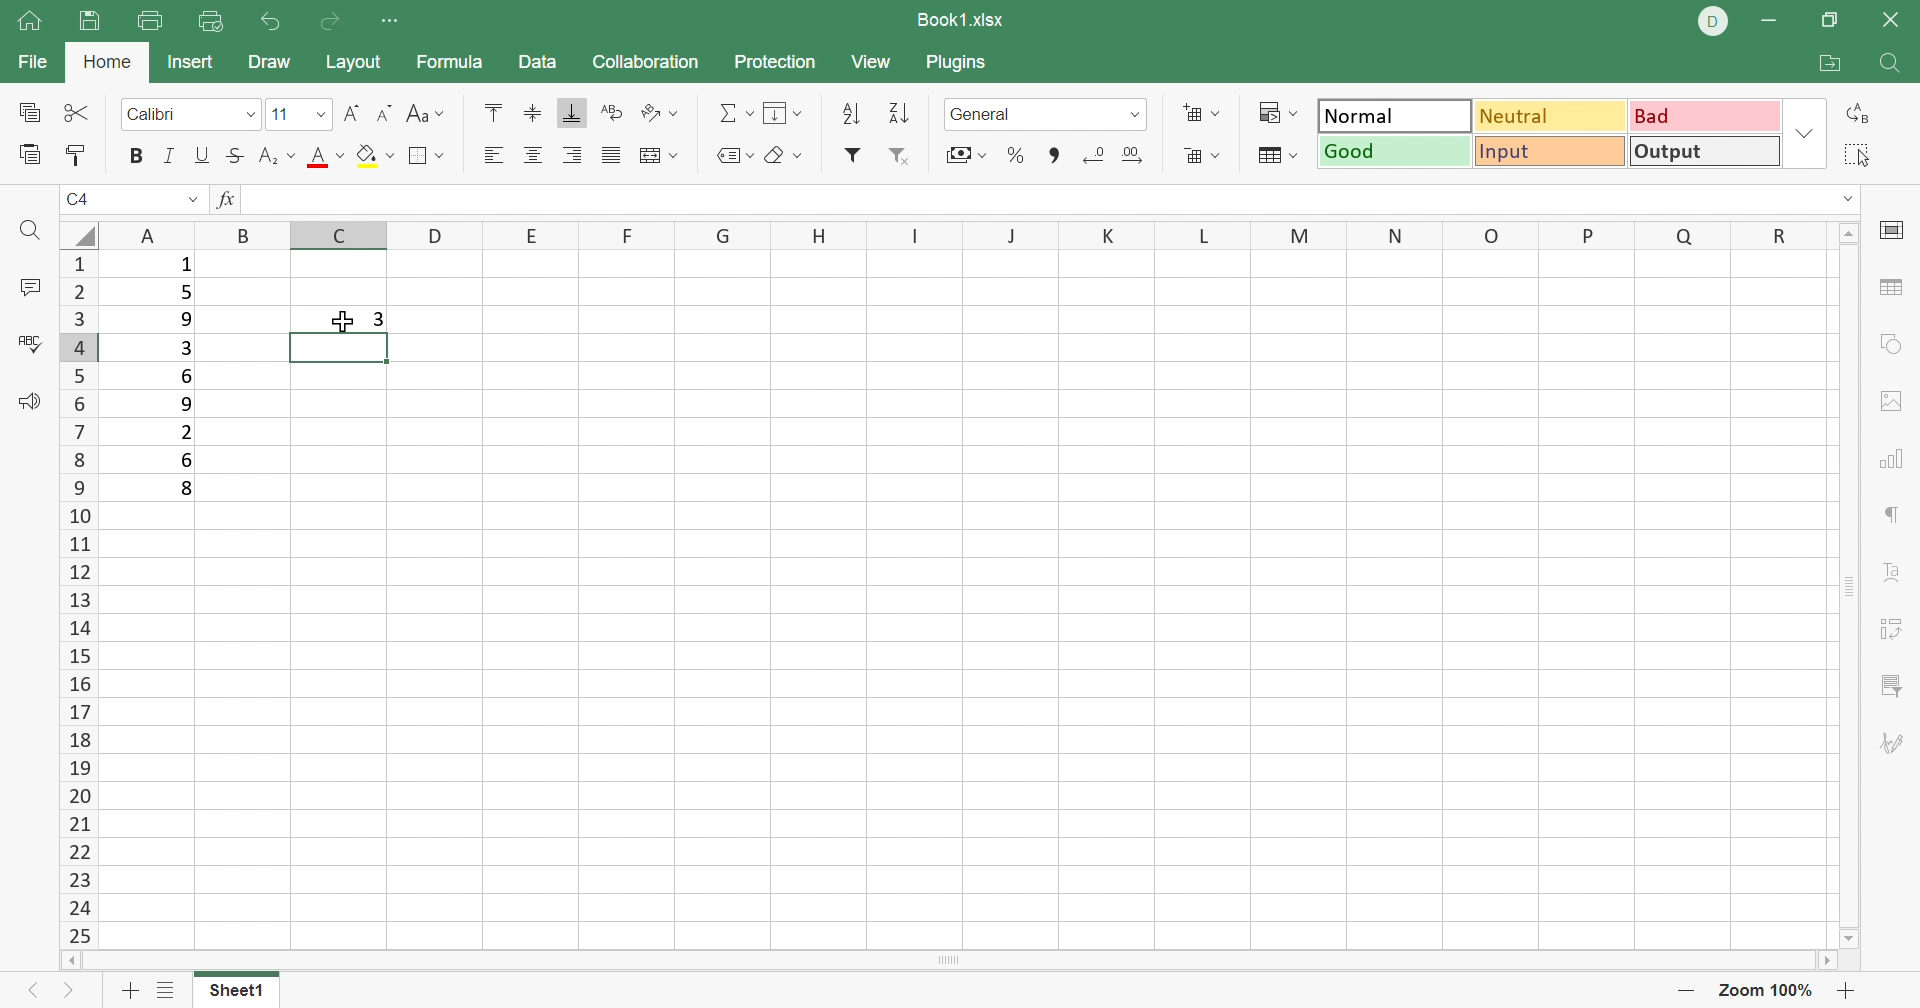  I want to click on Formula, so click(447, 62).